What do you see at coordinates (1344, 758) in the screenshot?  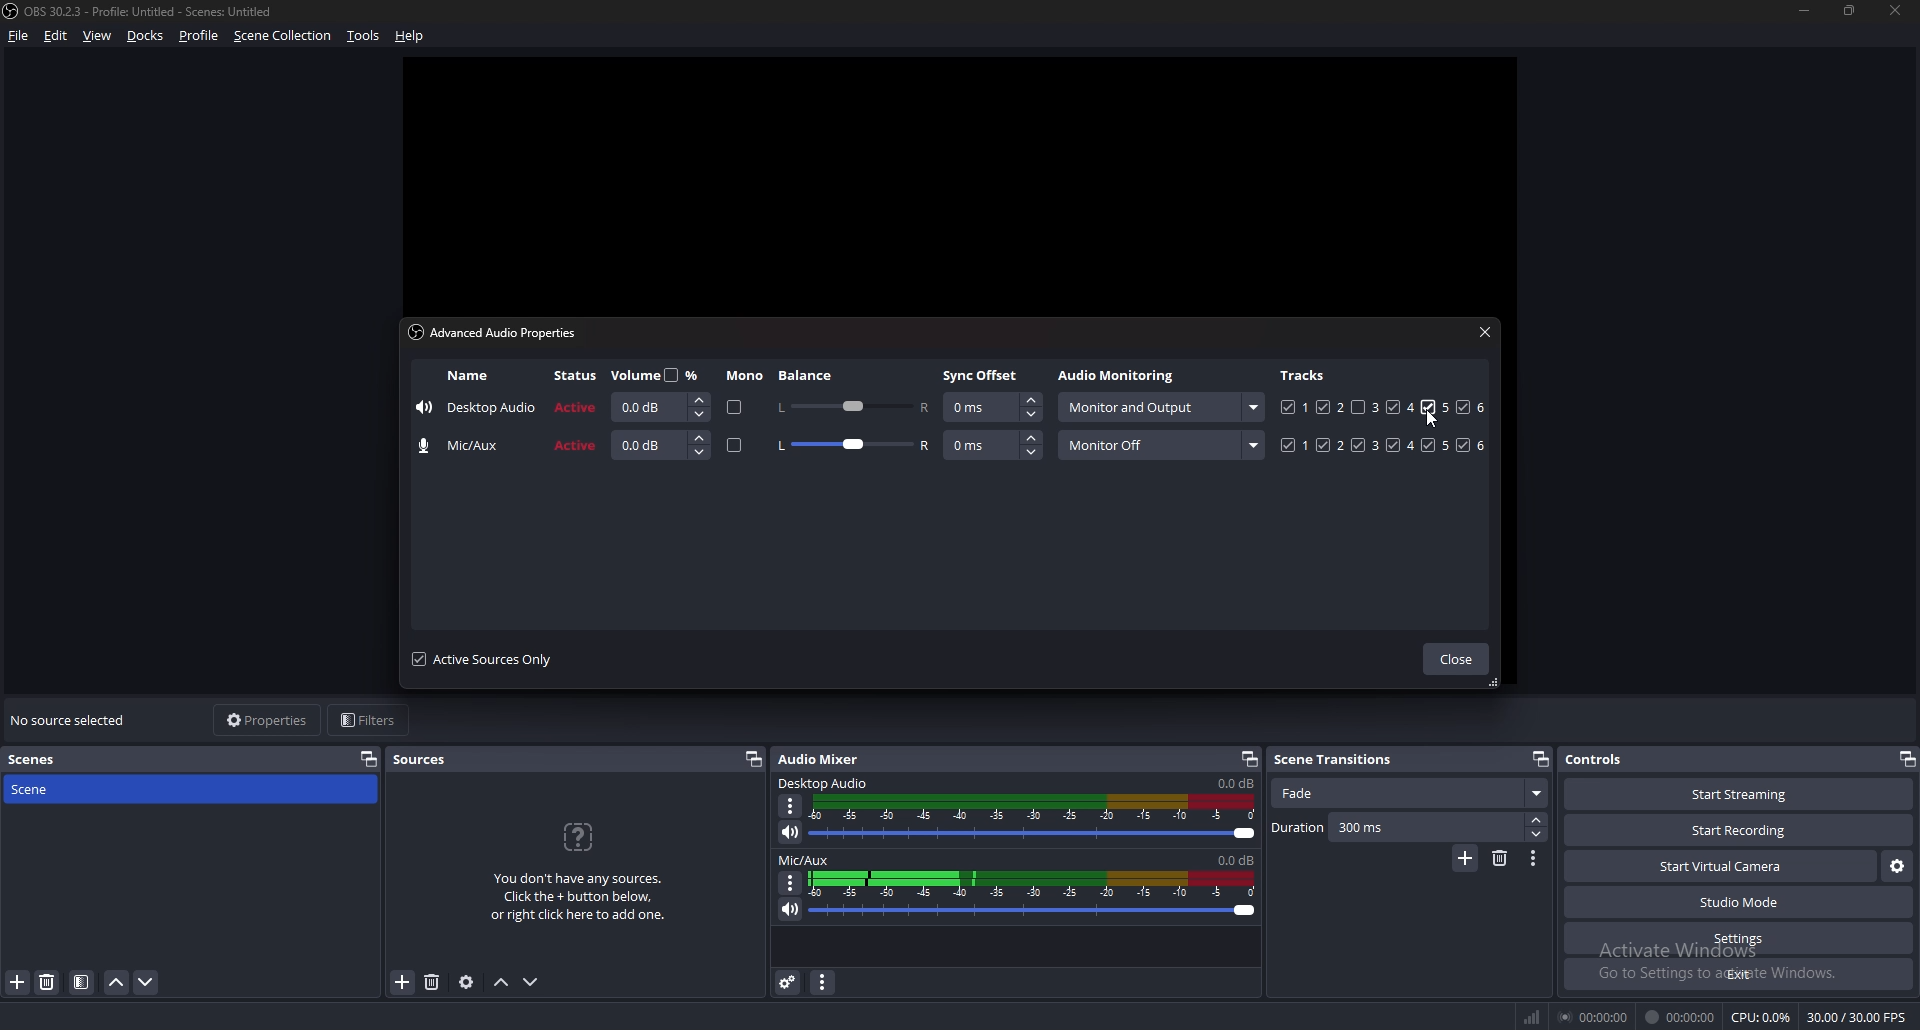 I see `scene transitions` at bounding box center [1344, 758].